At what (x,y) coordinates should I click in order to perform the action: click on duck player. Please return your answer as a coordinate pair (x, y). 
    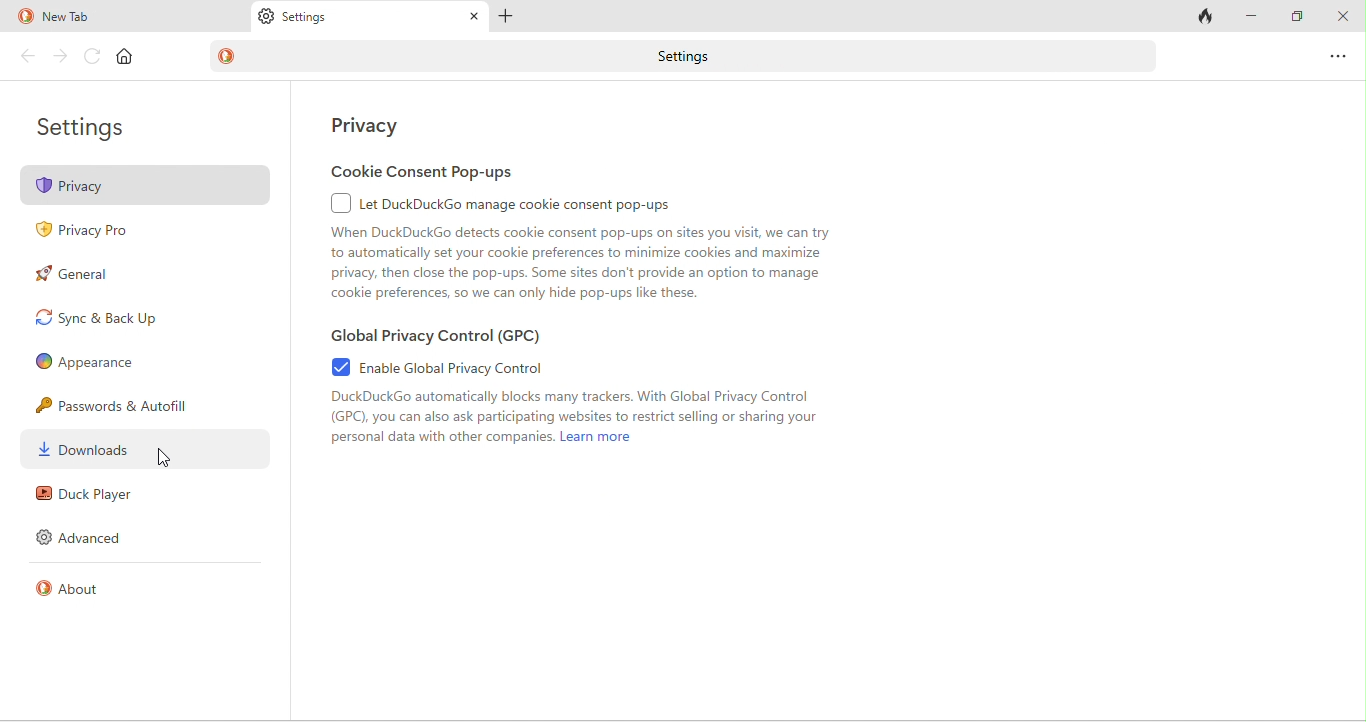
    Looking at the image, I should click on (85, 496).